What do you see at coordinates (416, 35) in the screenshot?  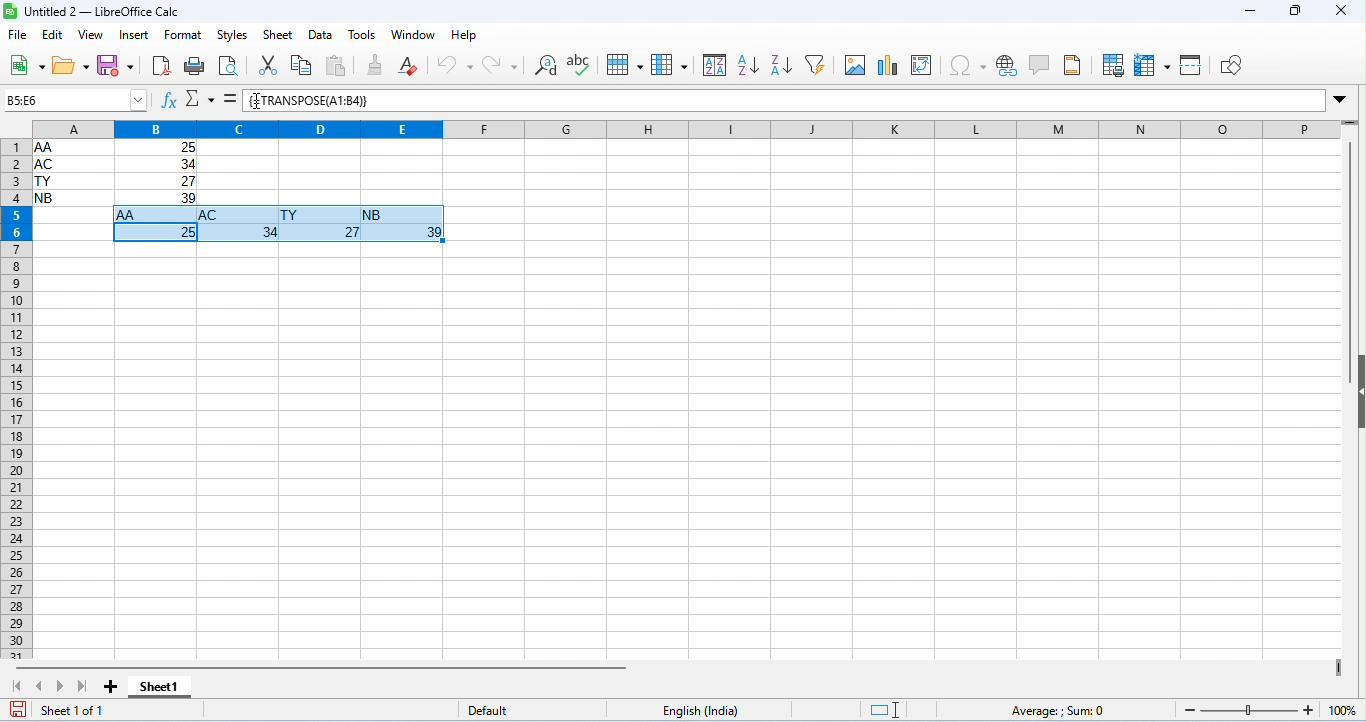 I see `window` at bounding box center [416, 35].